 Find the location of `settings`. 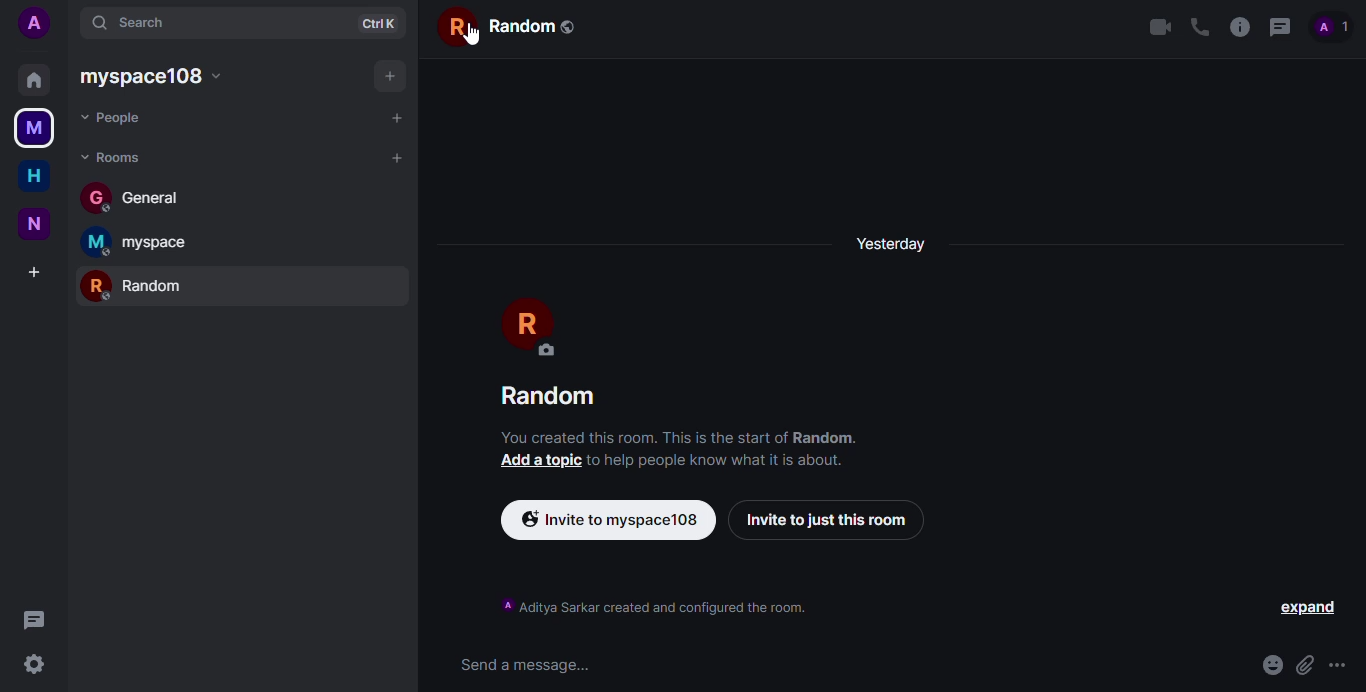

settings is located at coordinates (34, 663).